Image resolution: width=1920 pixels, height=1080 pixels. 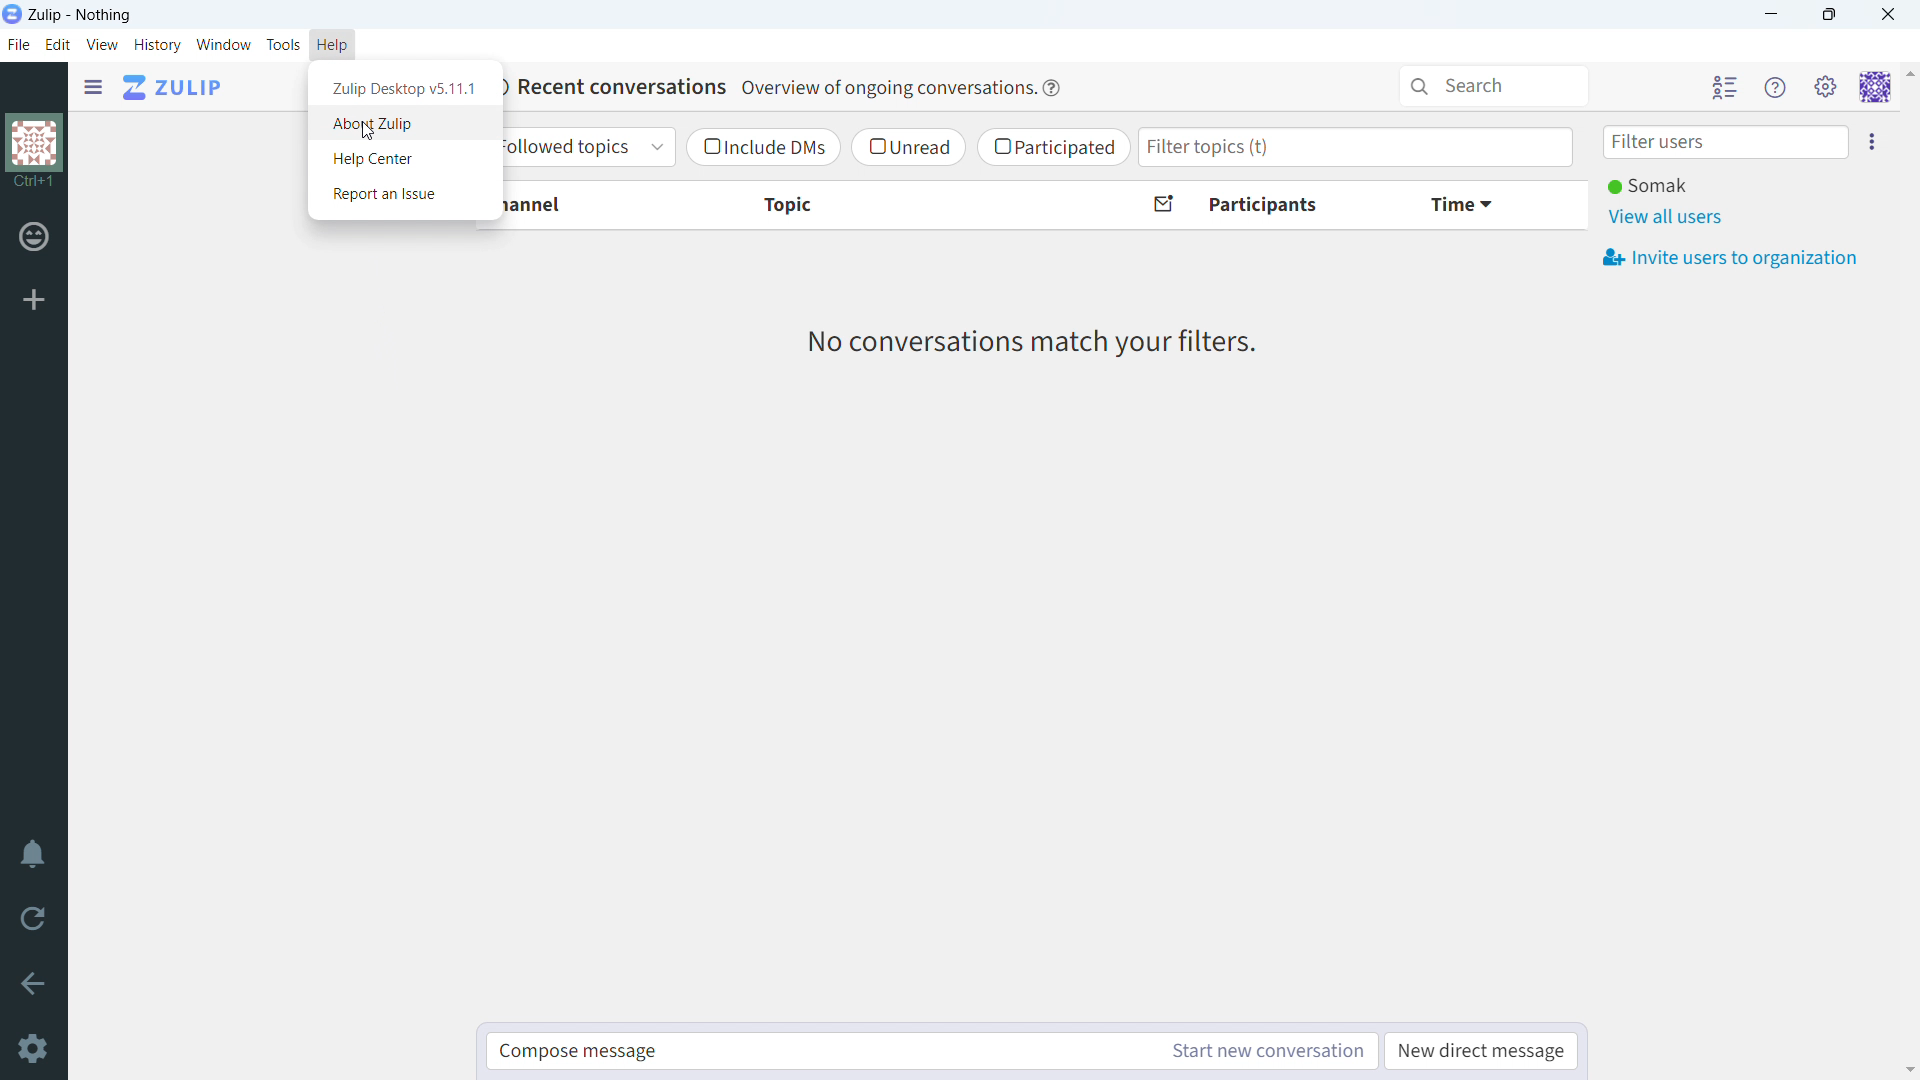 I want to click on new direct message, so click(x=1482, y=1051).